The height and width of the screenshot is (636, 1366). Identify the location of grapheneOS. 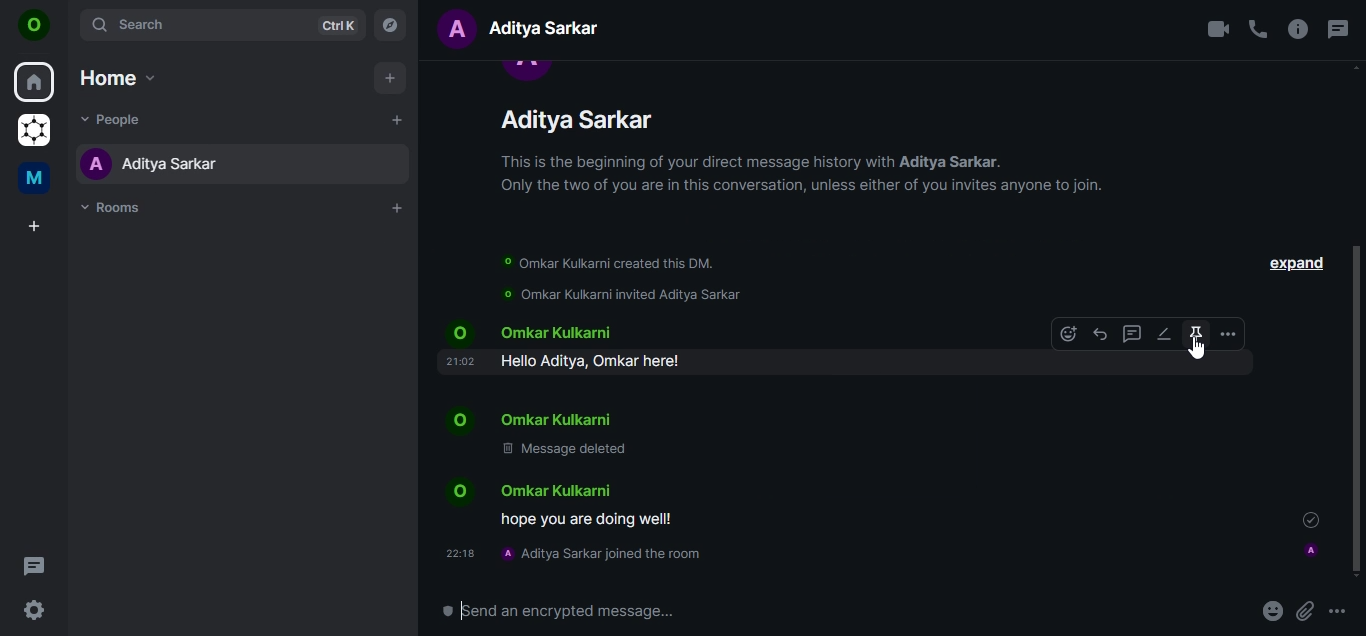
(32, 131).